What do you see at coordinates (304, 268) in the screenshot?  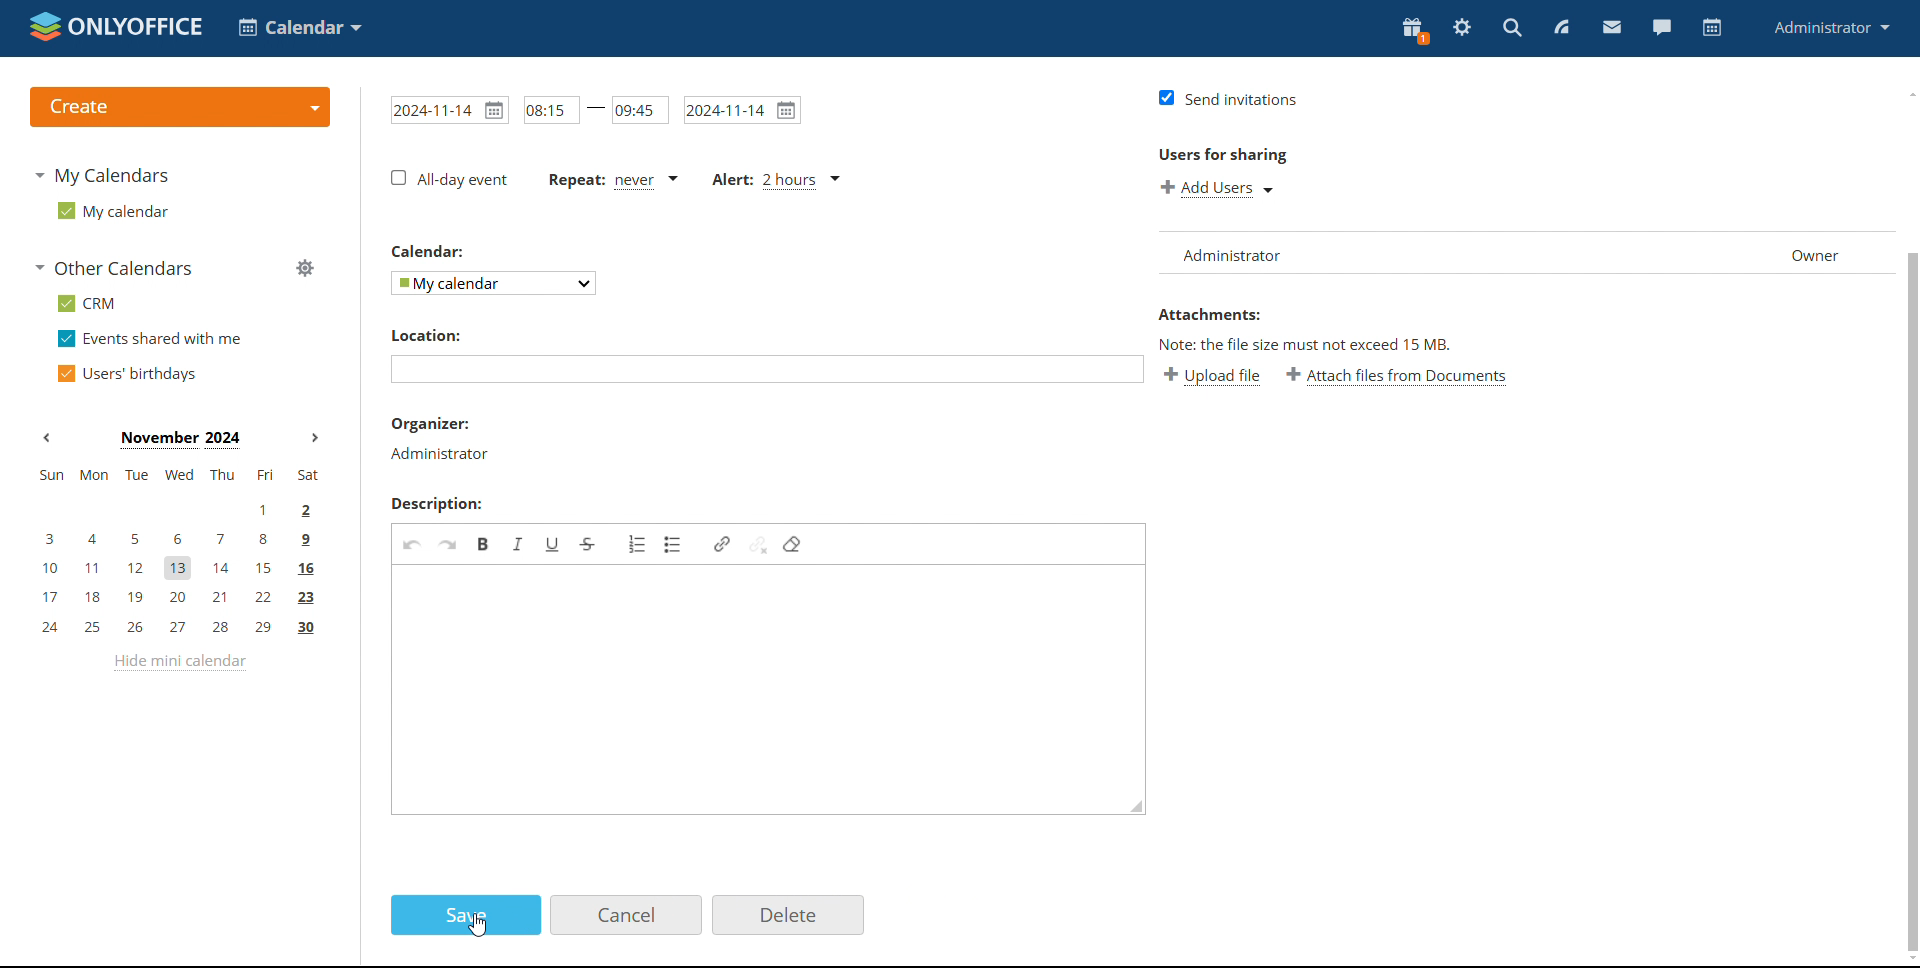 I see `manage` at bounding box center [304, 268].